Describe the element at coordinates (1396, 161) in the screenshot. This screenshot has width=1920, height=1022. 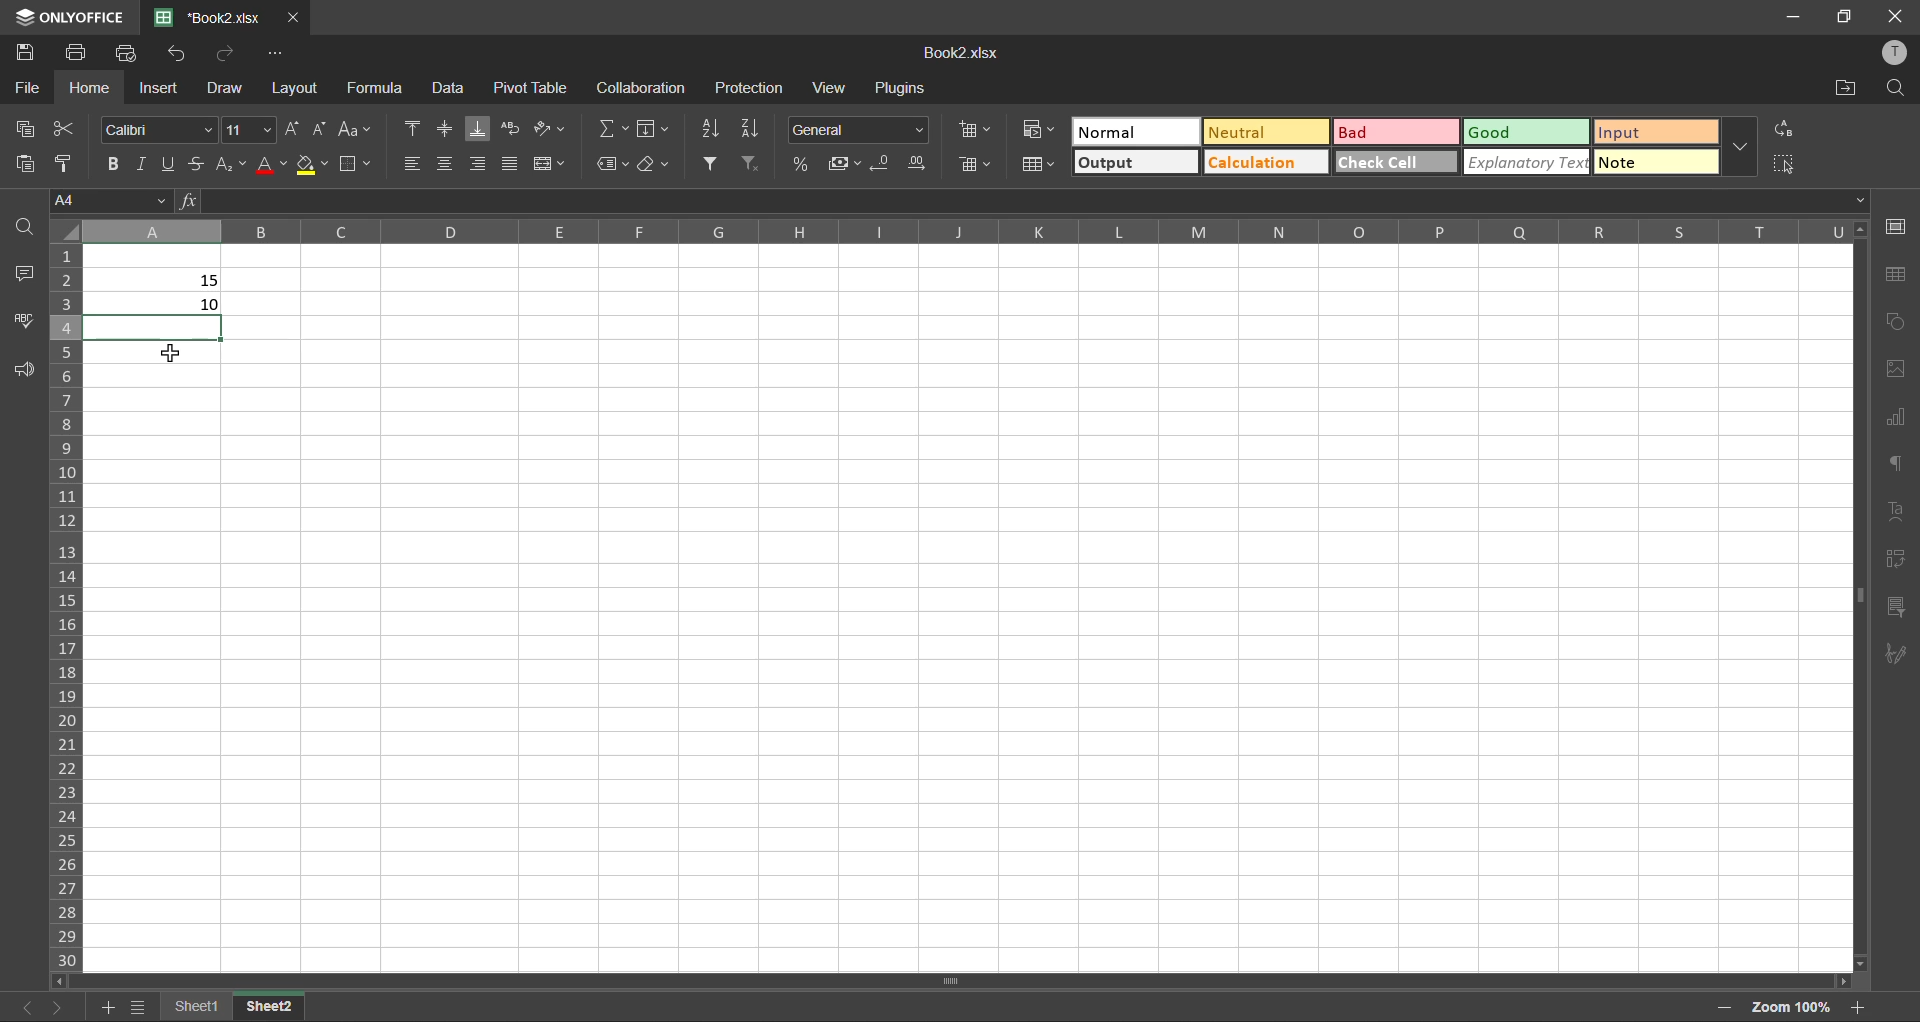
I see `check cell` at that location.